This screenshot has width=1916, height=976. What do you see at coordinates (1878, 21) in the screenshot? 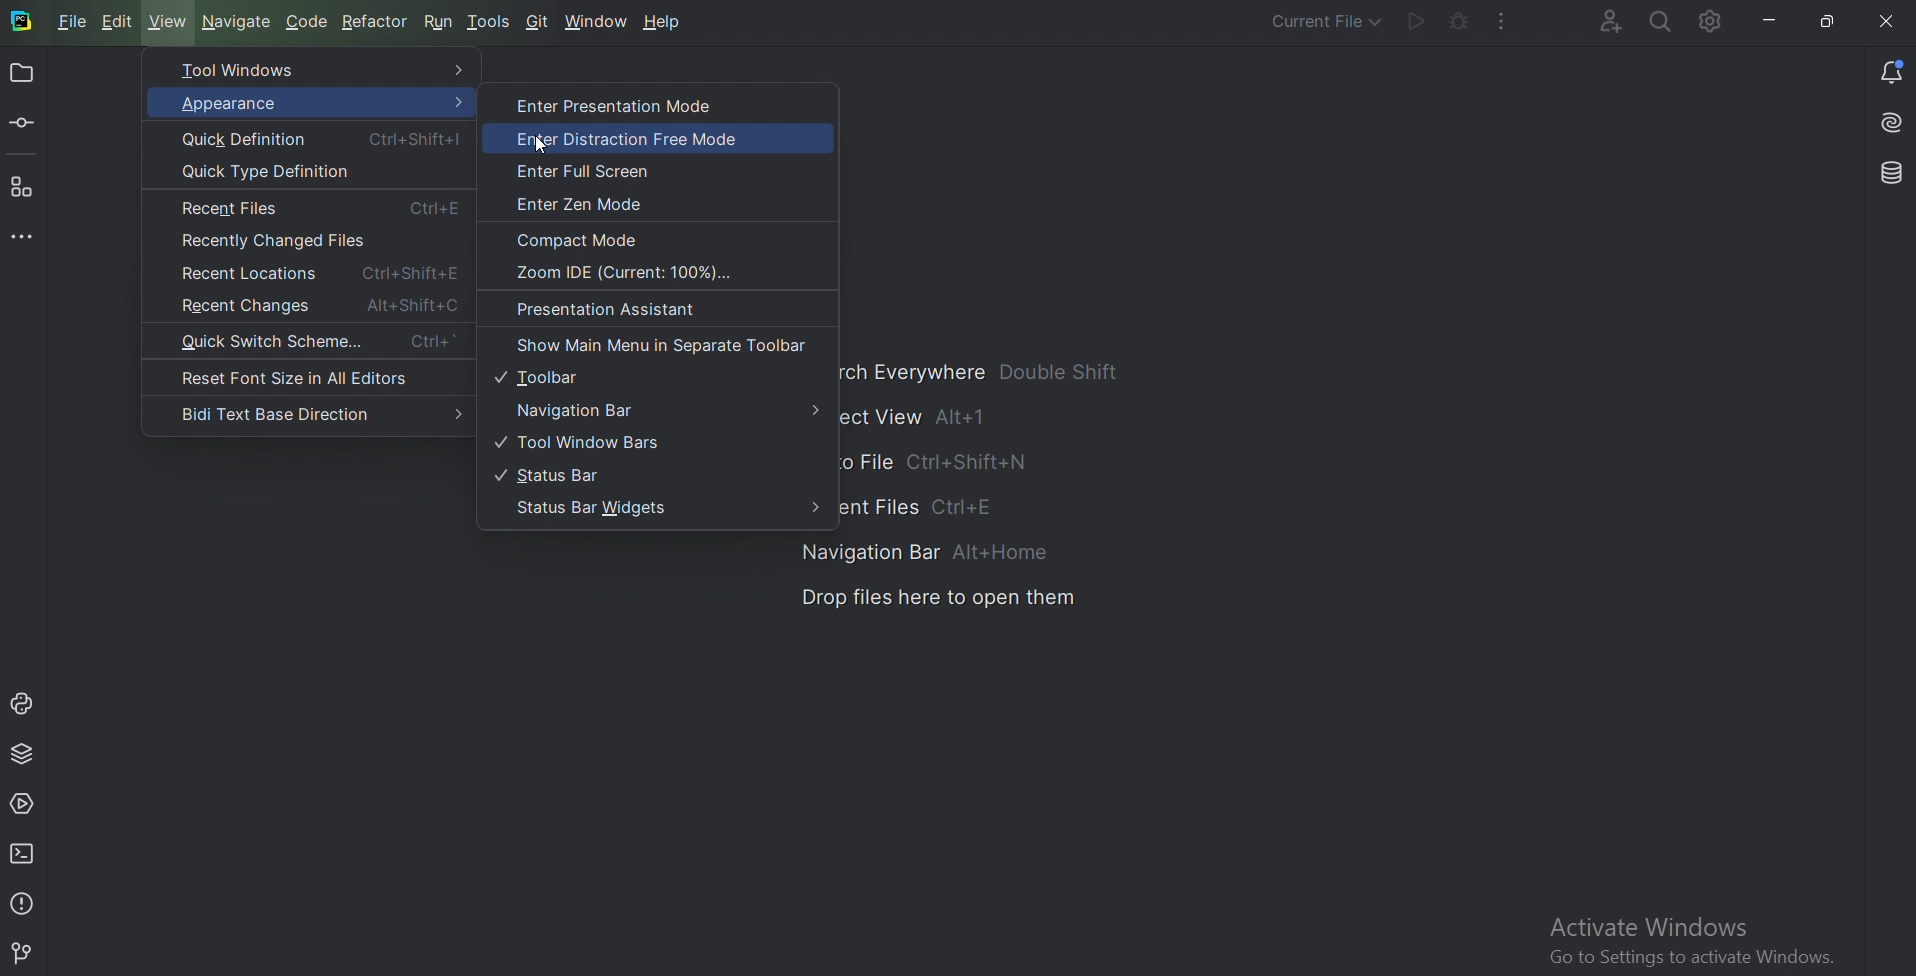
I see `Cross` at bounding box center [1878, 21].